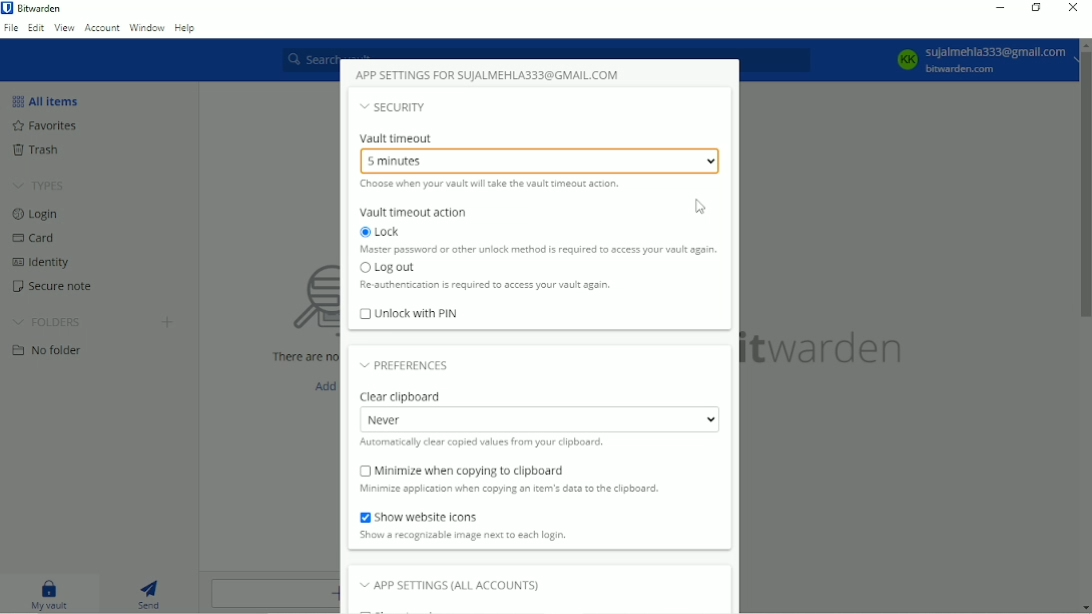  I want to click on Types, so click(39, 186).